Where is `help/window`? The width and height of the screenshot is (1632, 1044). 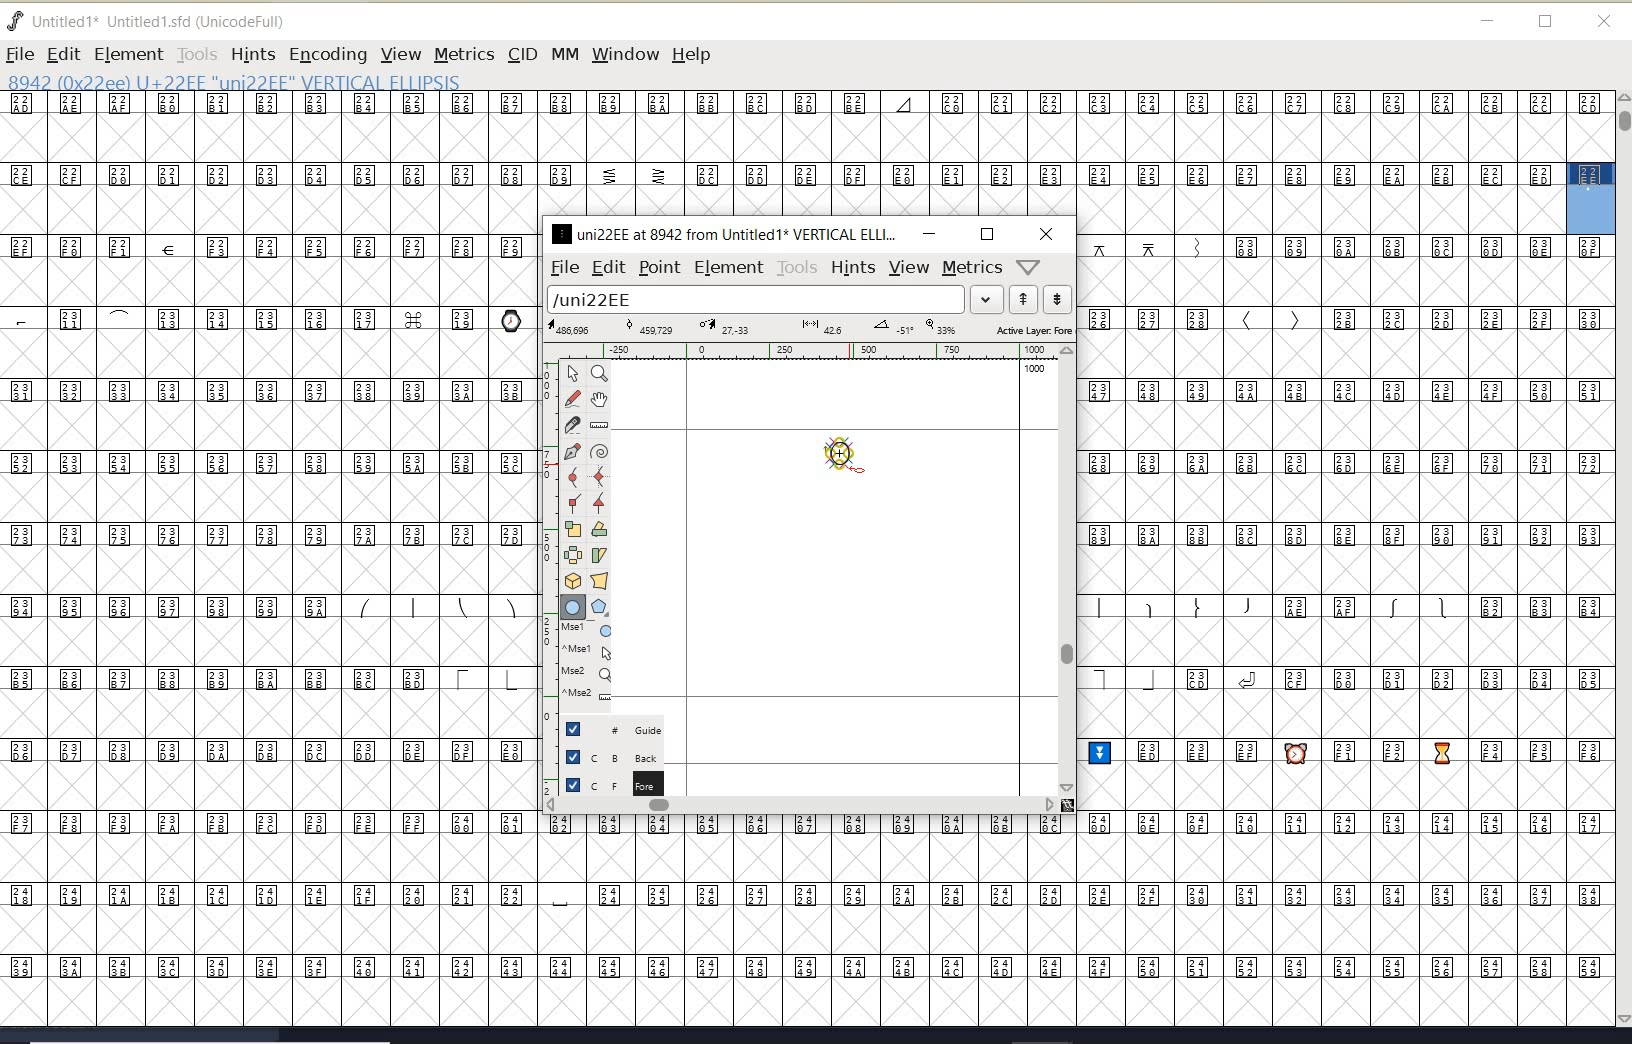
help/window is located at coordinates (1029, 265).